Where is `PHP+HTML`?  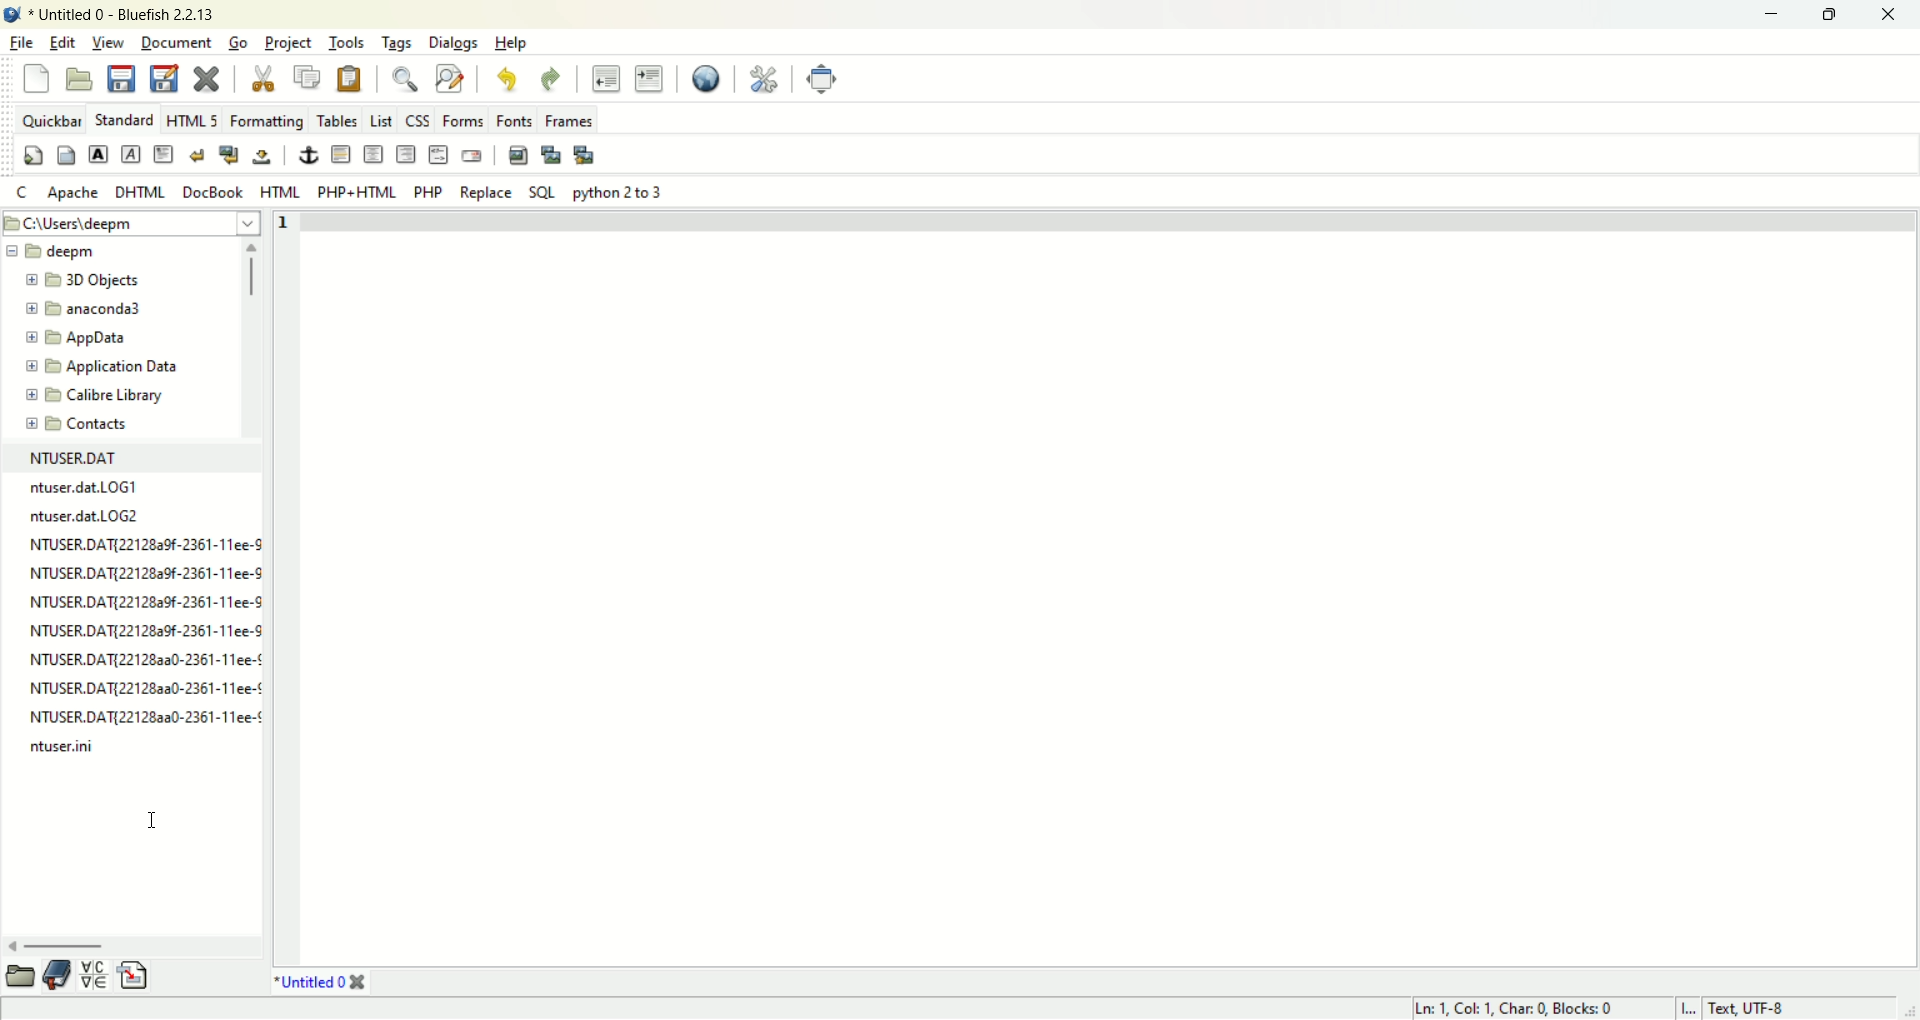
PHP+HTML is located at coordinates (354, 193).